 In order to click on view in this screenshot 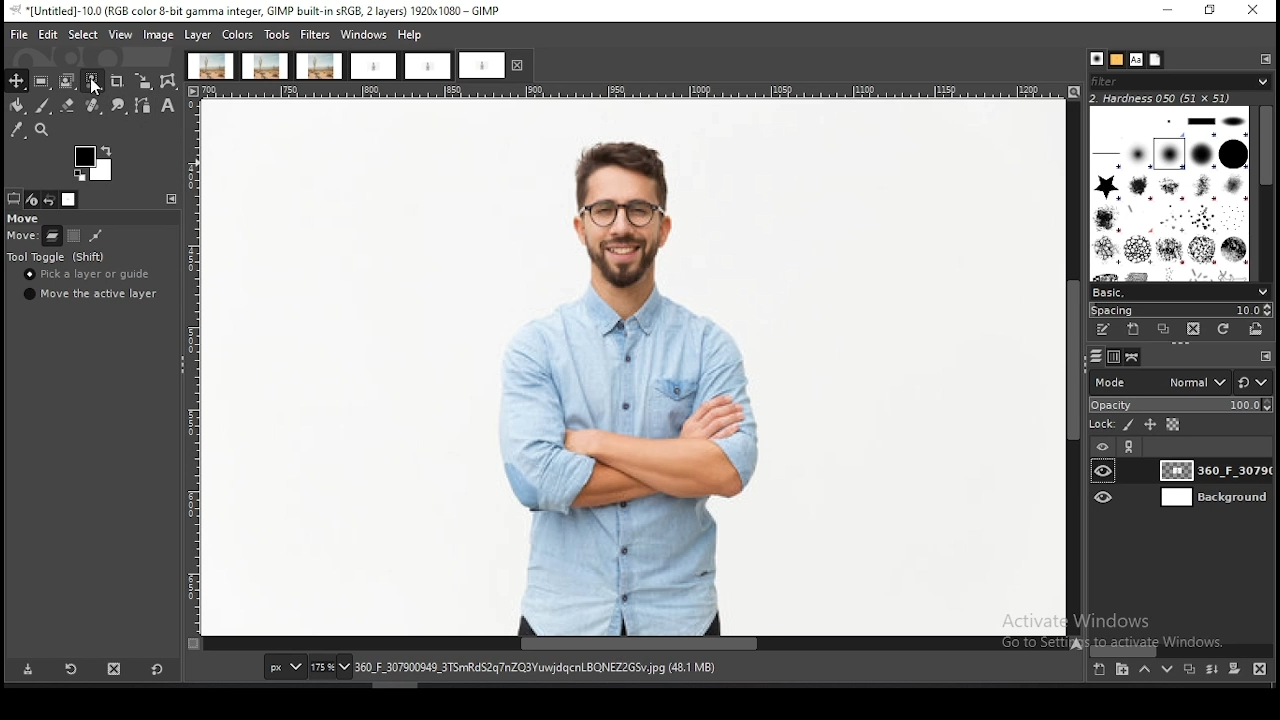, I will do `click(122, 34)`.